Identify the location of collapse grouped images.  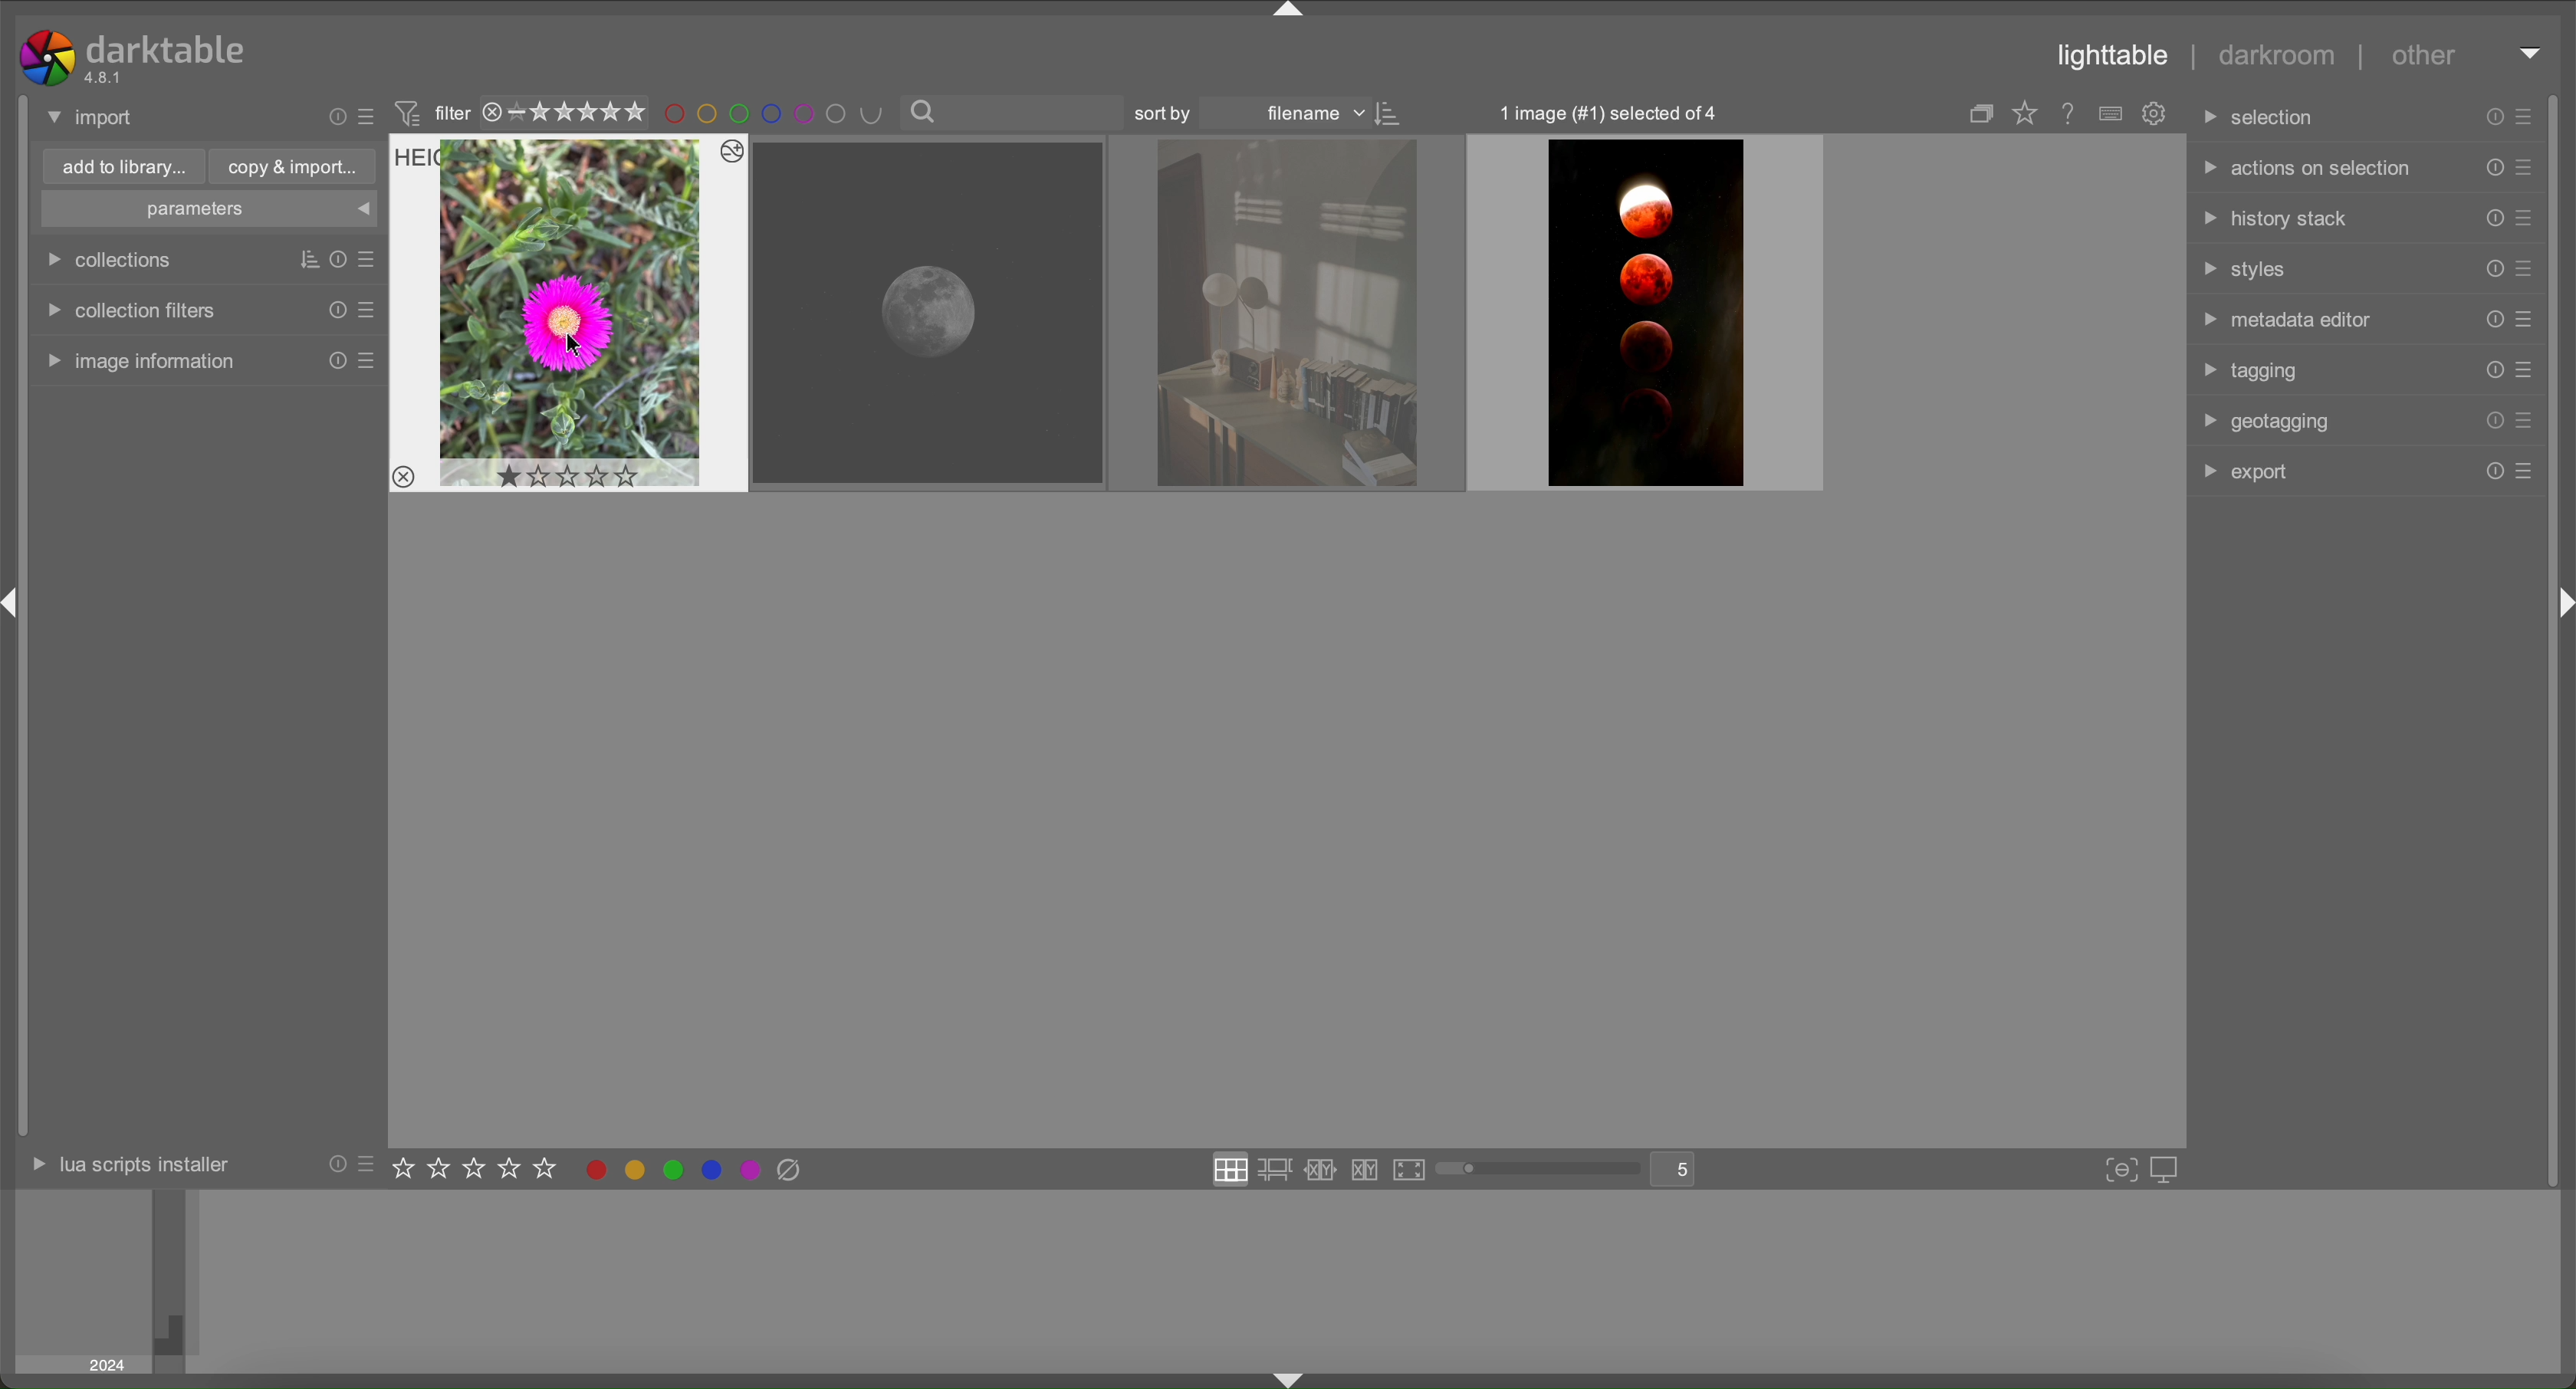
(1977, 114).